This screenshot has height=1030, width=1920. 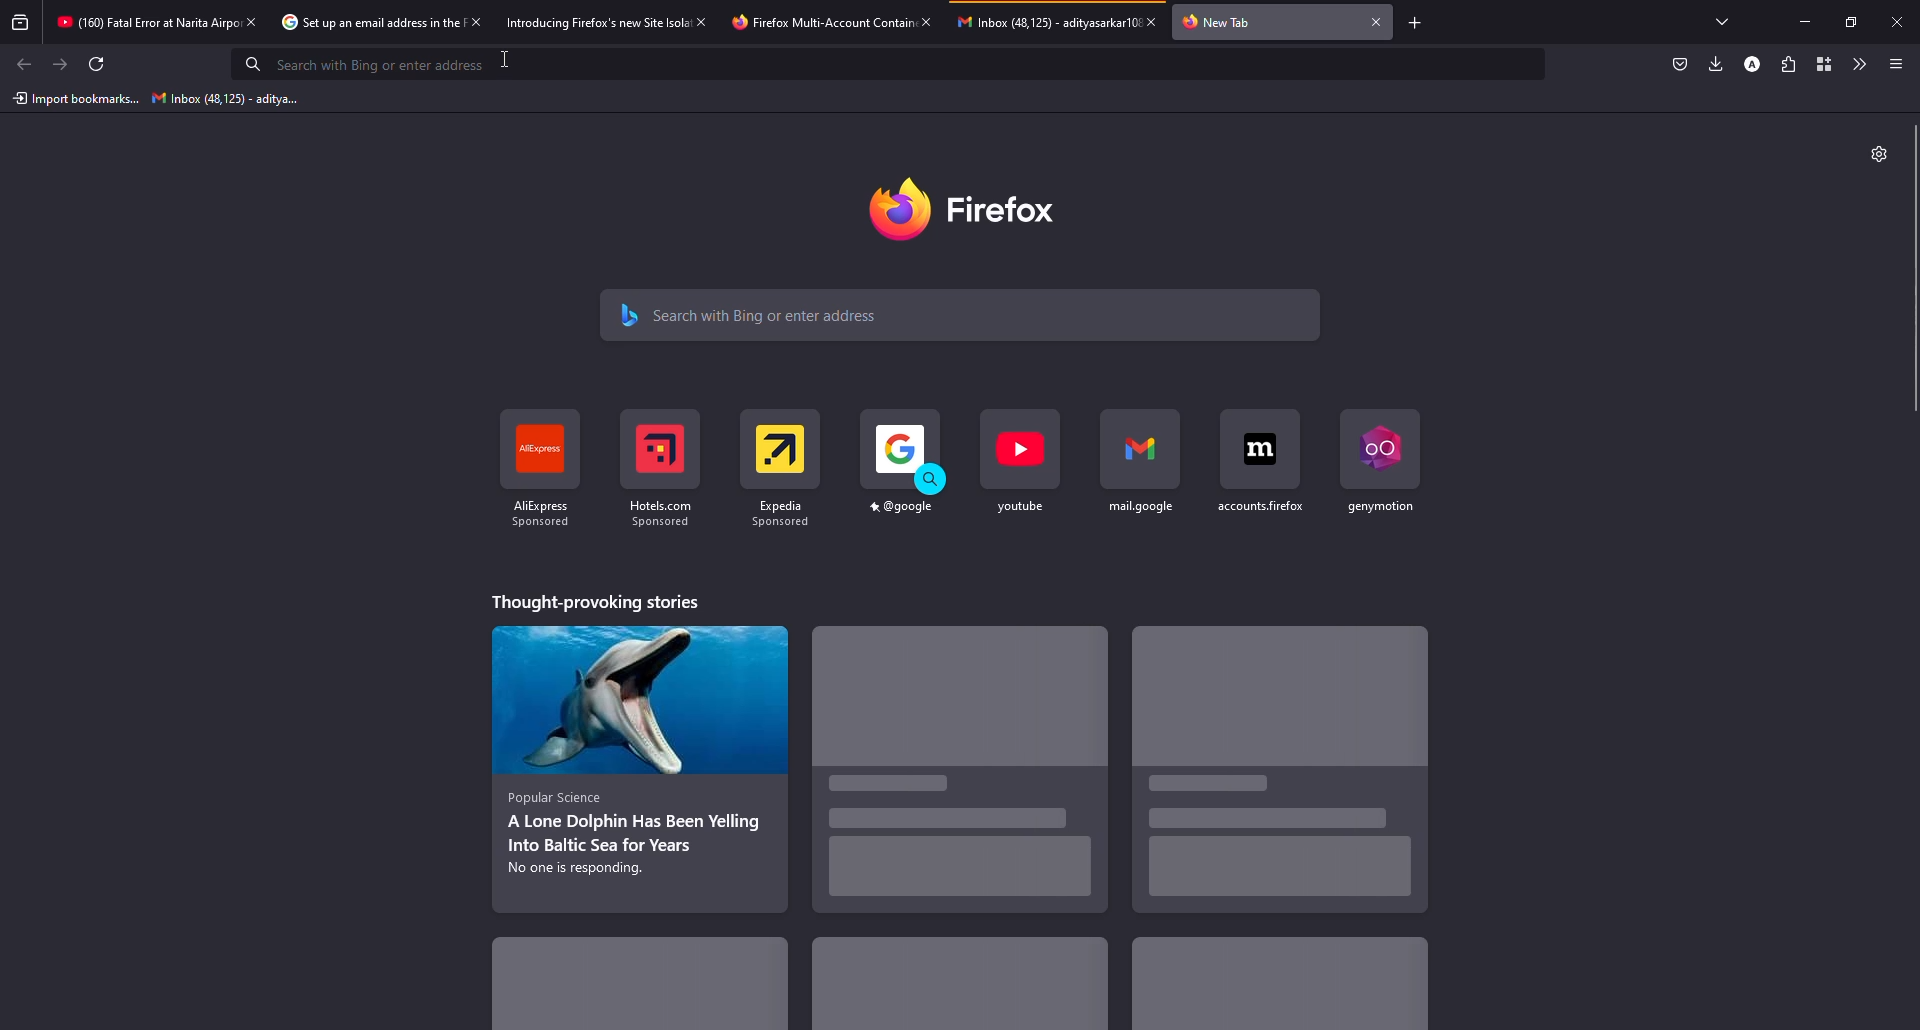 What do you see at coordinates (252, 21) in the screenshot?
I see `close` at bounding box center [252, 21].